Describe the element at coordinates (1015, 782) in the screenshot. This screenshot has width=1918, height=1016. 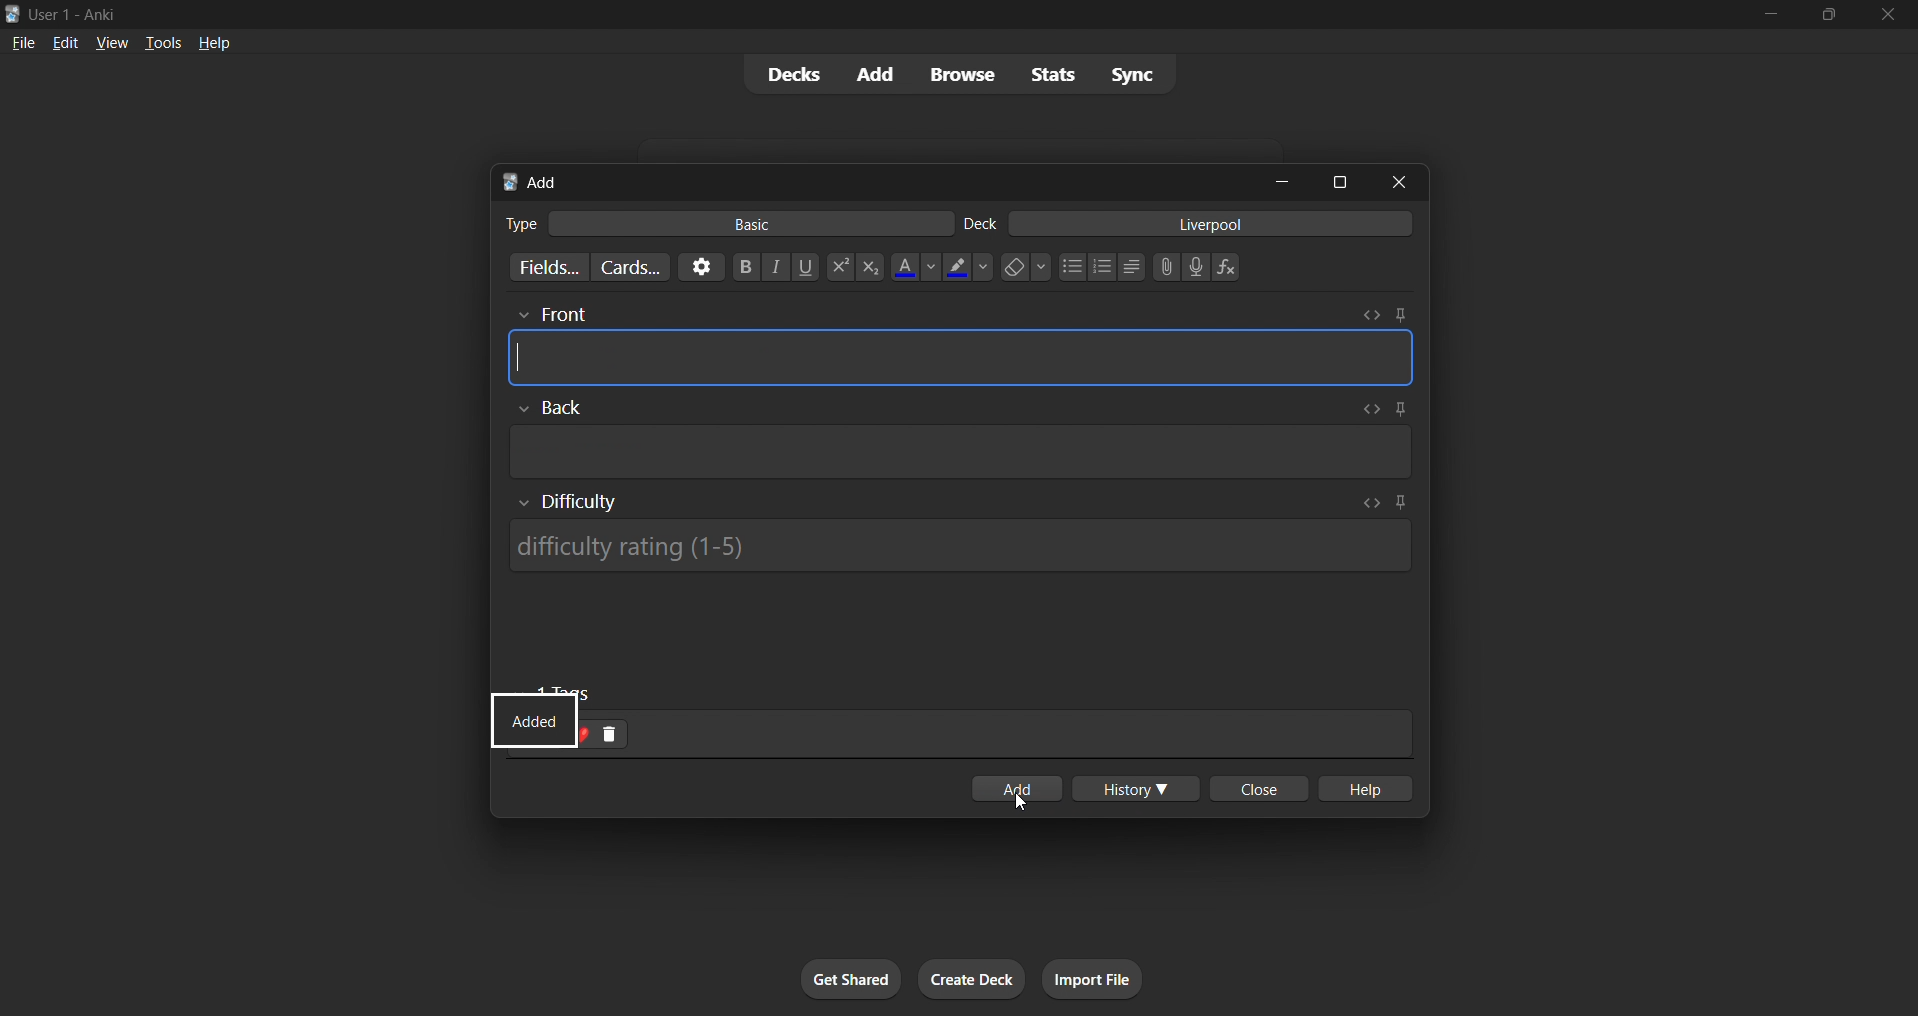
I see `add` at that location.